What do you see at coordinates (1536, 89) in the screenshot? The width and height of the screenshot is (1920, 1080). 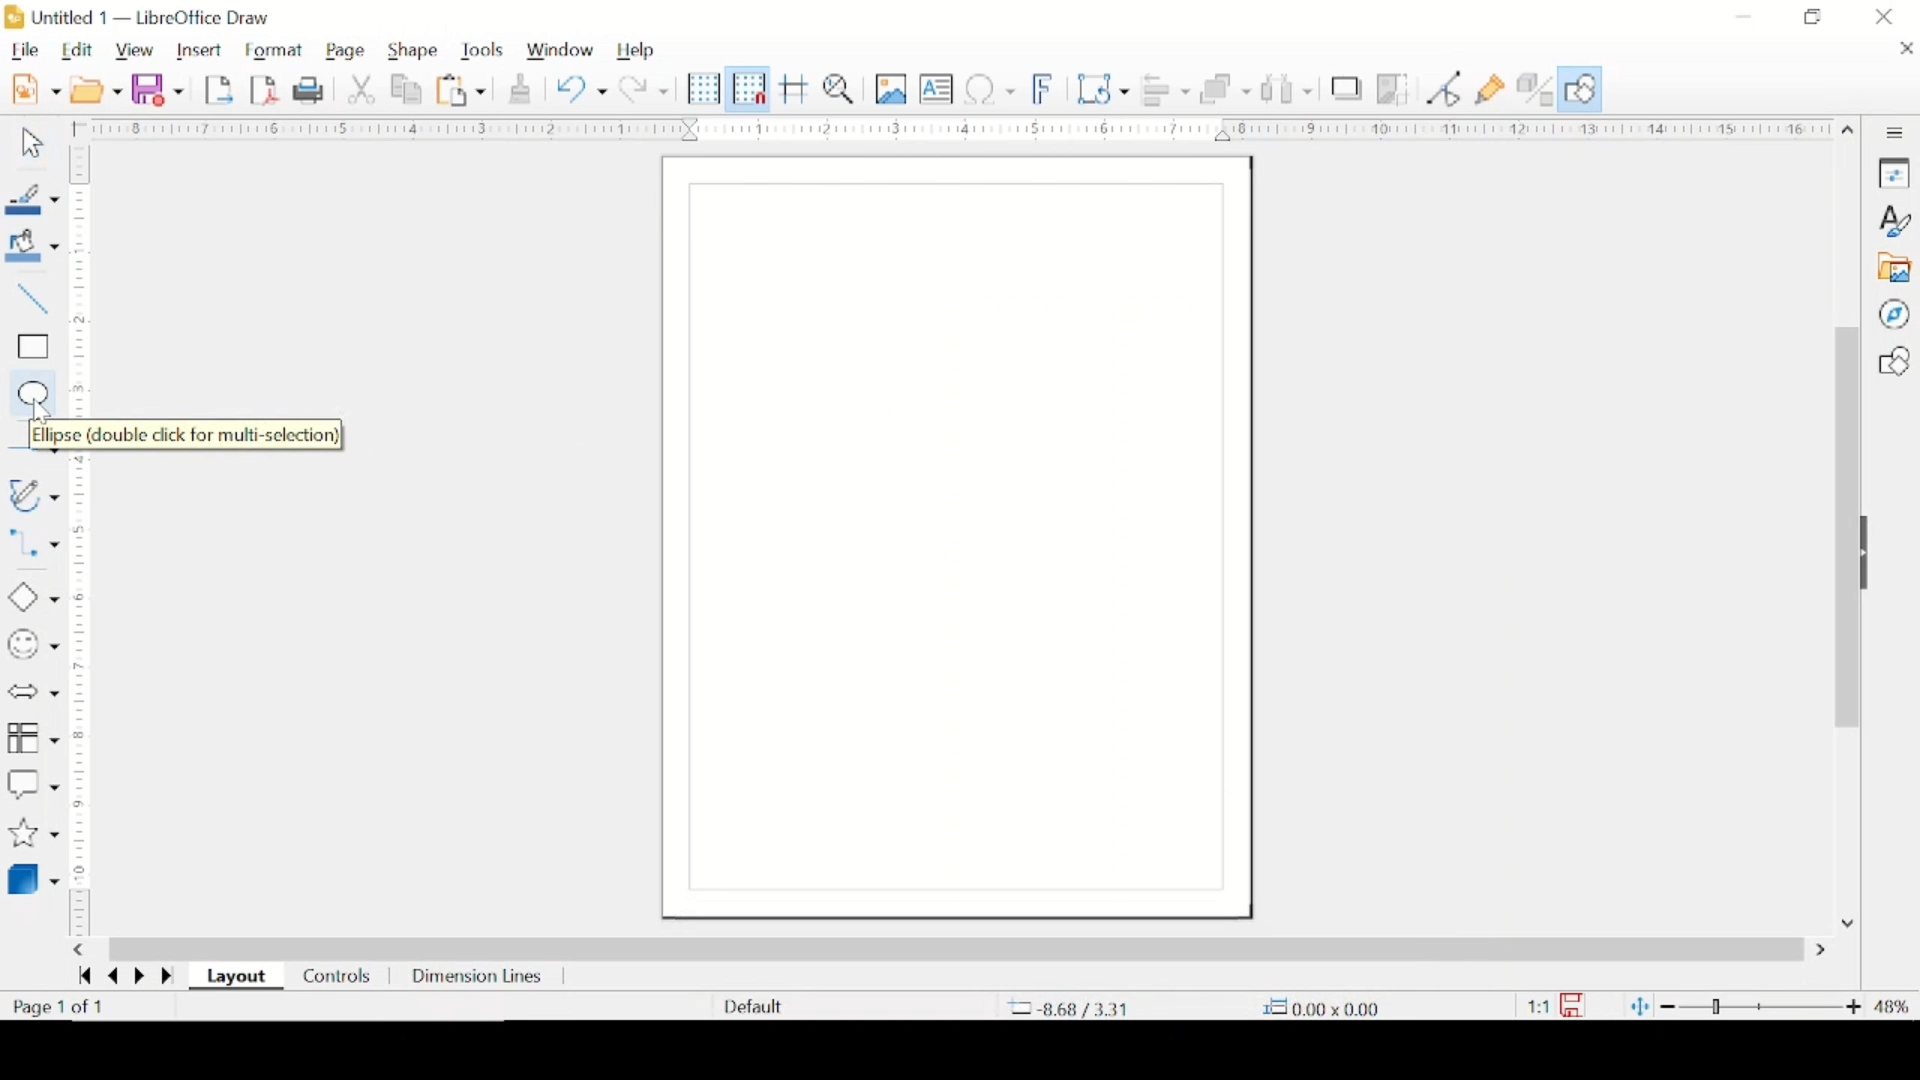 I see `toggle extrusion` at bounding box center [1536, 89].